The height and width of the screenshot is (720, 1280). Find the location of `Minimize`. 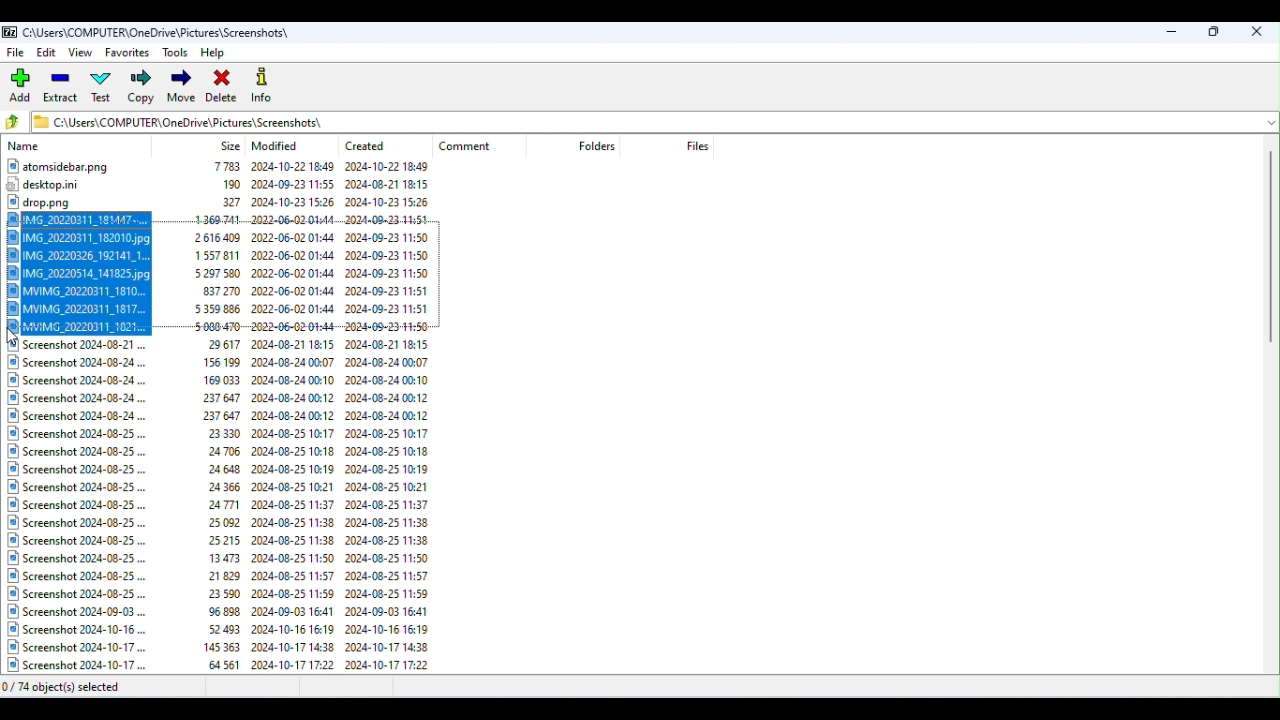

Minimize is located at coordinates (1174, 30).